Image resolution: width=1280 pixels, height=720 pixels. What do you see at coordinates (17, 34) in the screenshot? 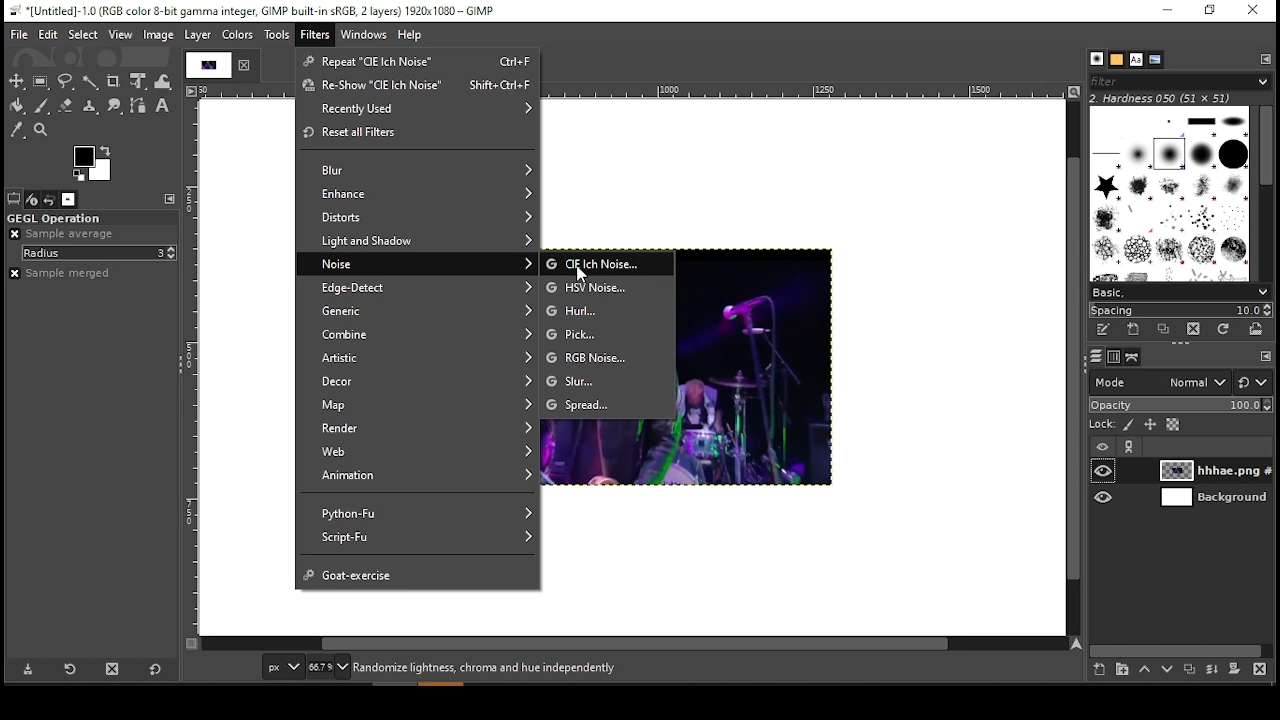
I see `file` at bounding box center [17, 34].